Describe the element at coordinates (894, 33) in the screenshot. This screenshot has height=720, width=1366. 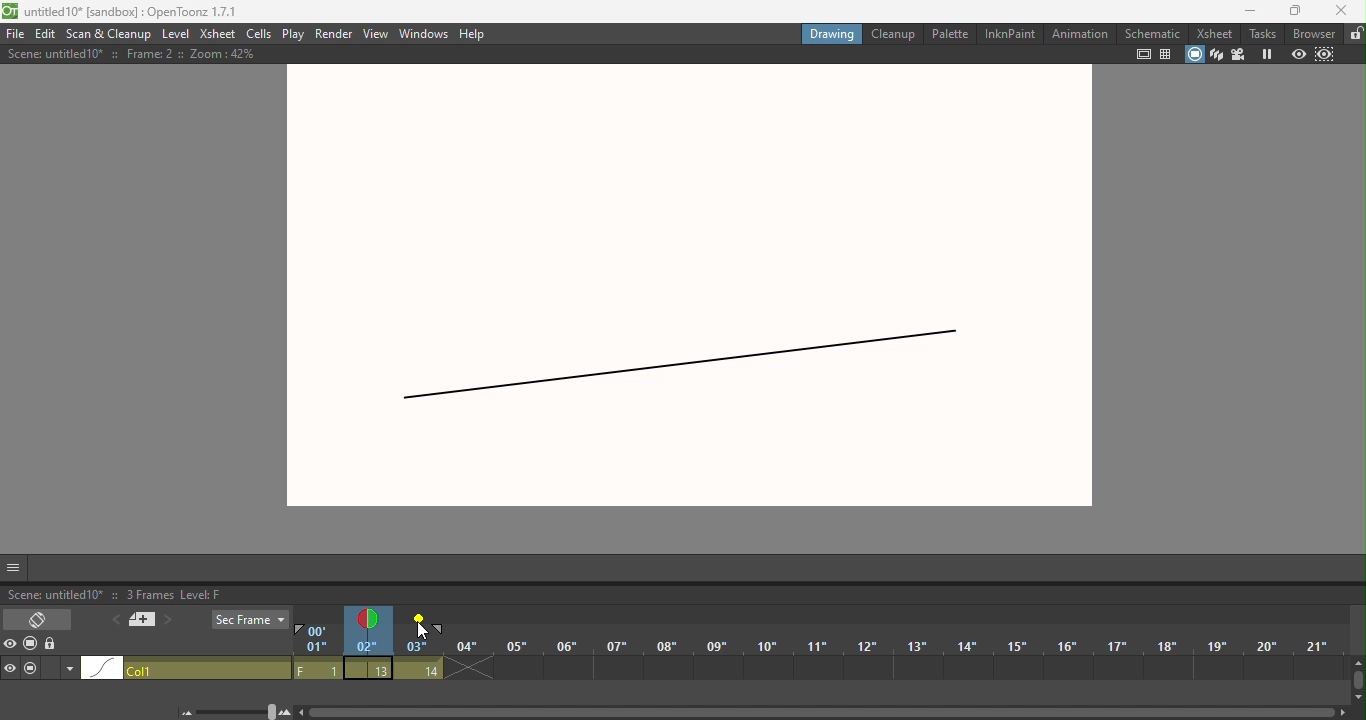
I see `Cleanup` at that location.